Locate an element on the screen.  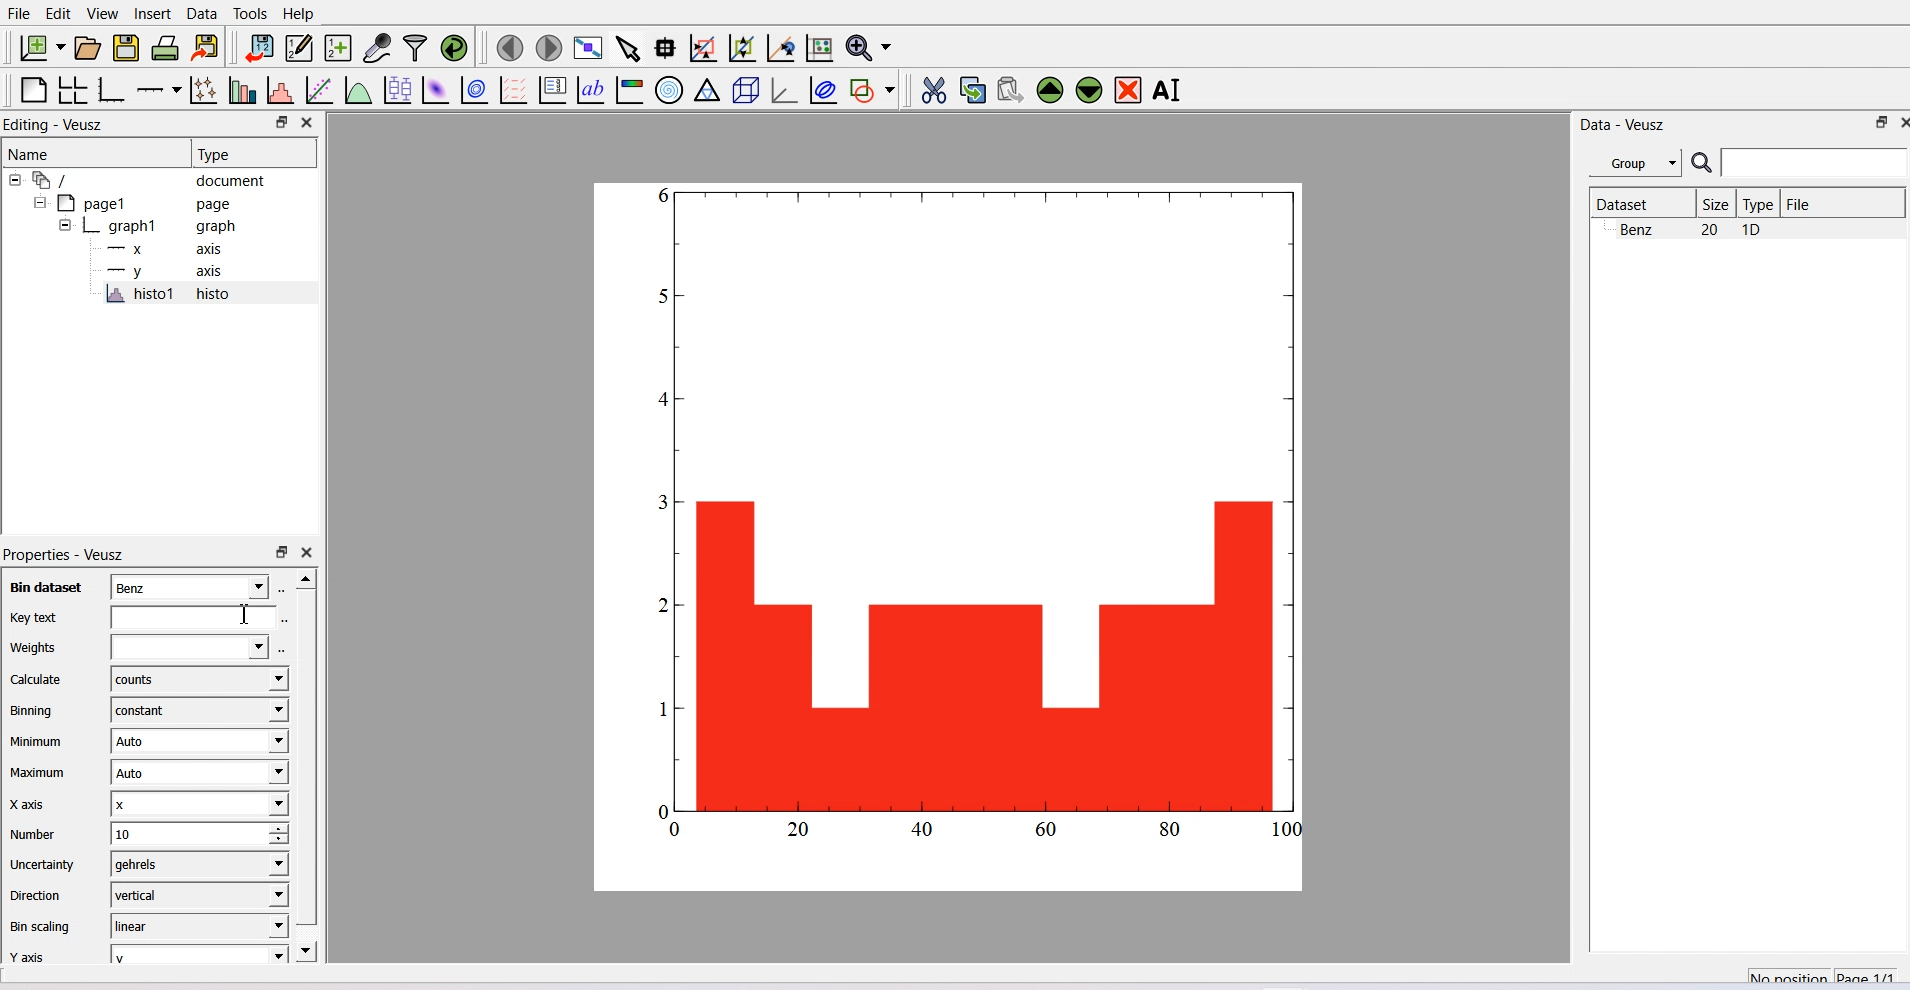
Binning - constant is located at coordinates (146, 709).